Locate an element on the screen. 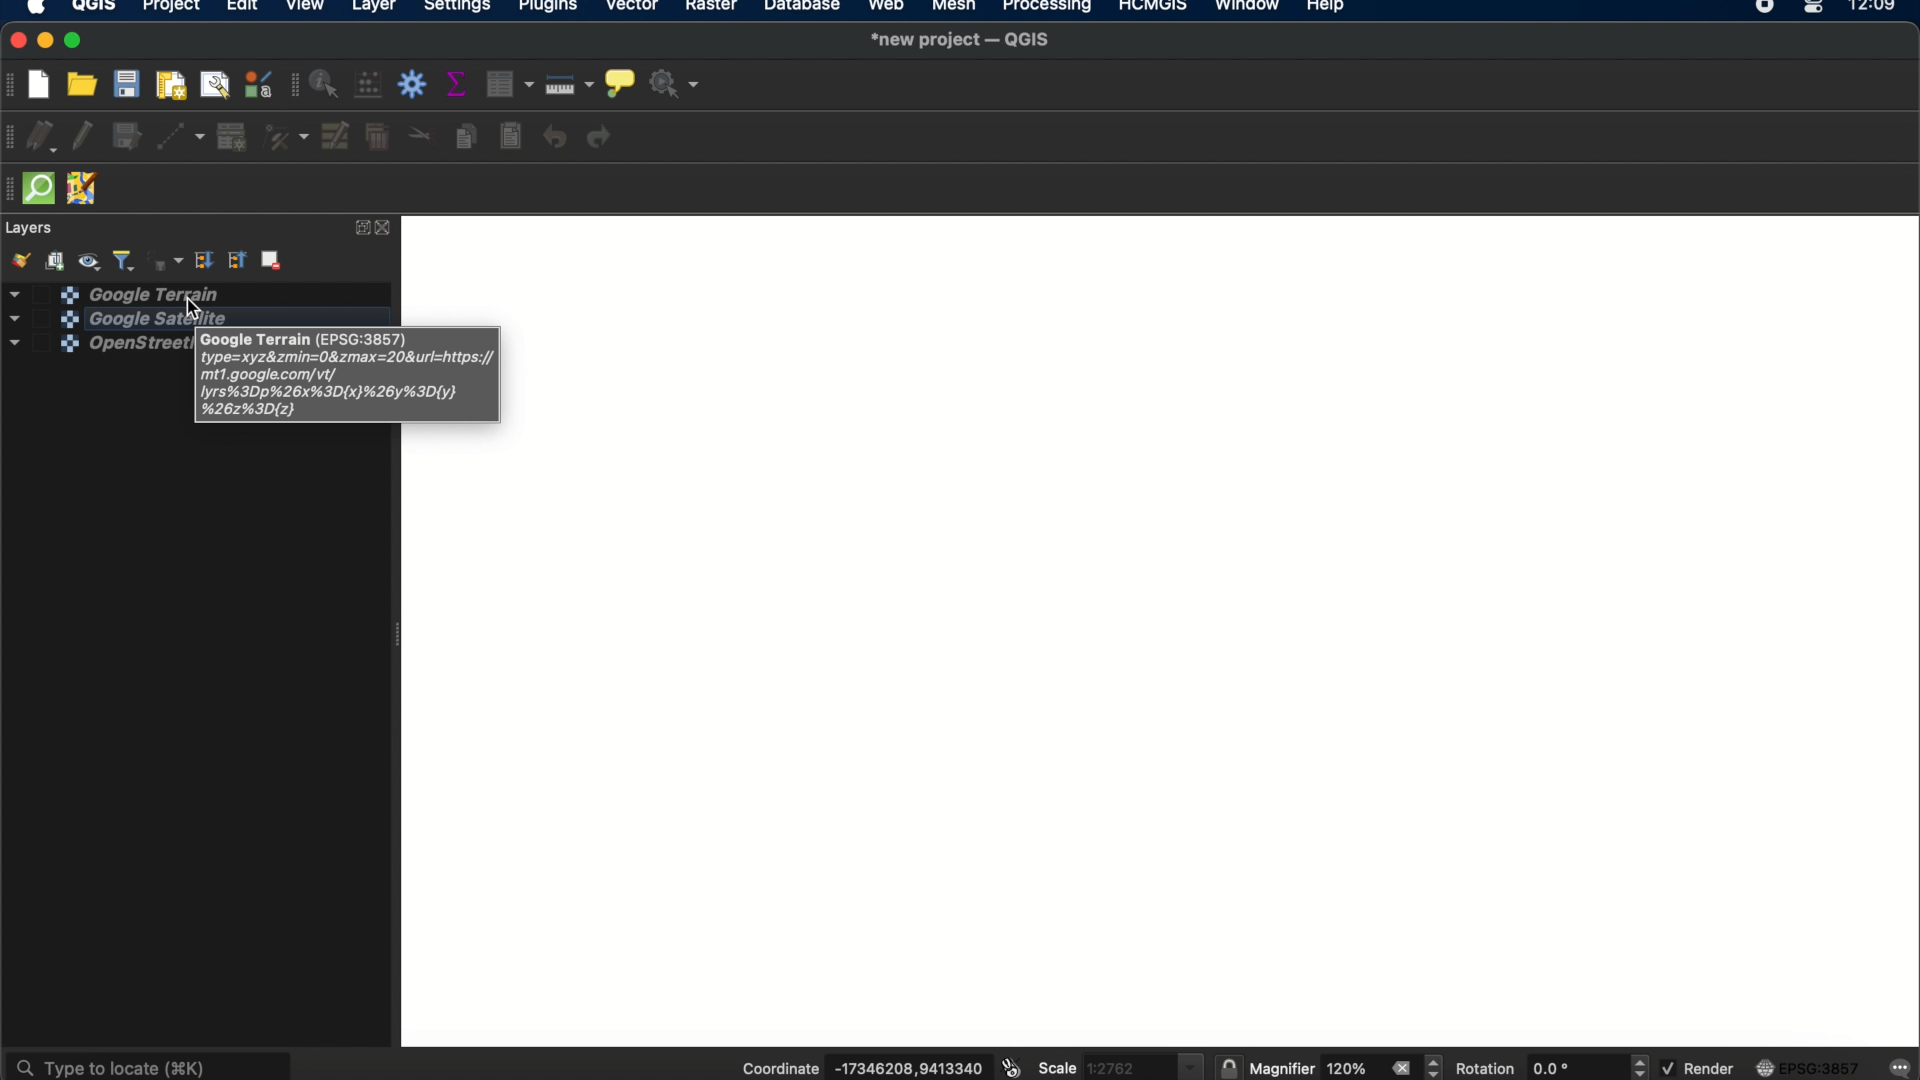 Image resolution: width=1920 pixels, height=1080 pixels. maximize is located at coordinates (77, 41).